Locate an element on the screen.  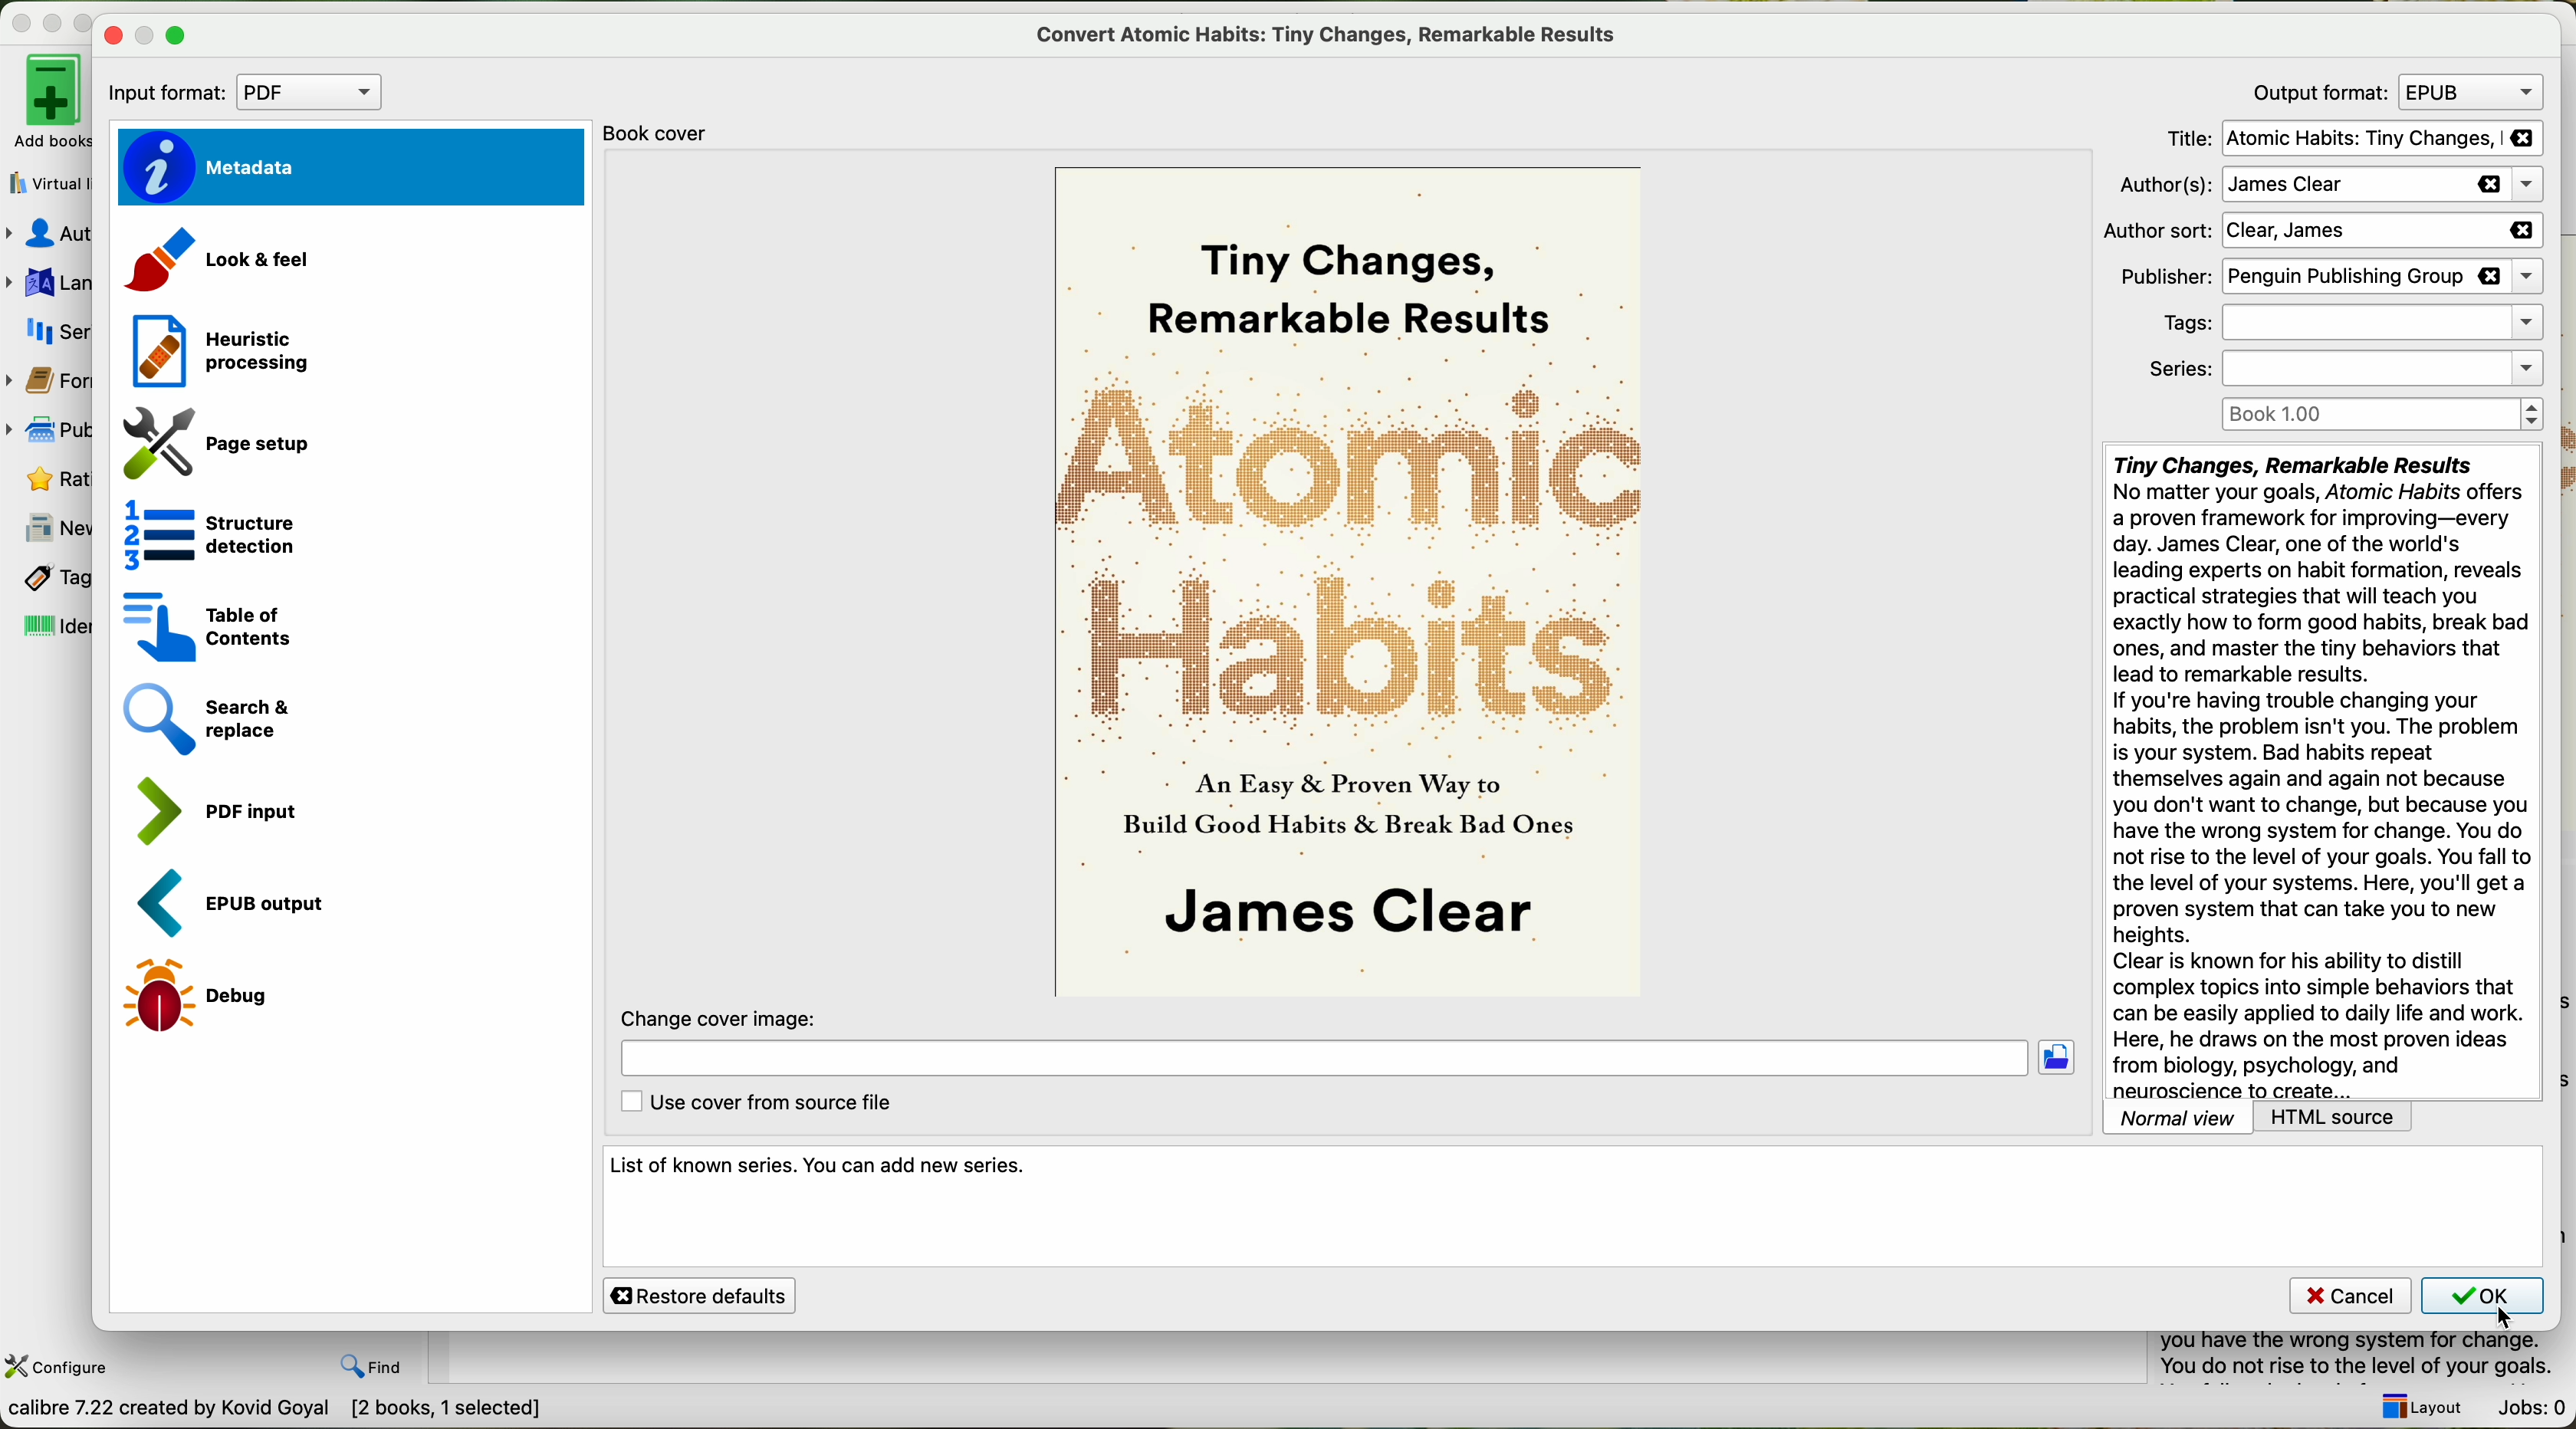
languages is located at coordinates (48, 282).